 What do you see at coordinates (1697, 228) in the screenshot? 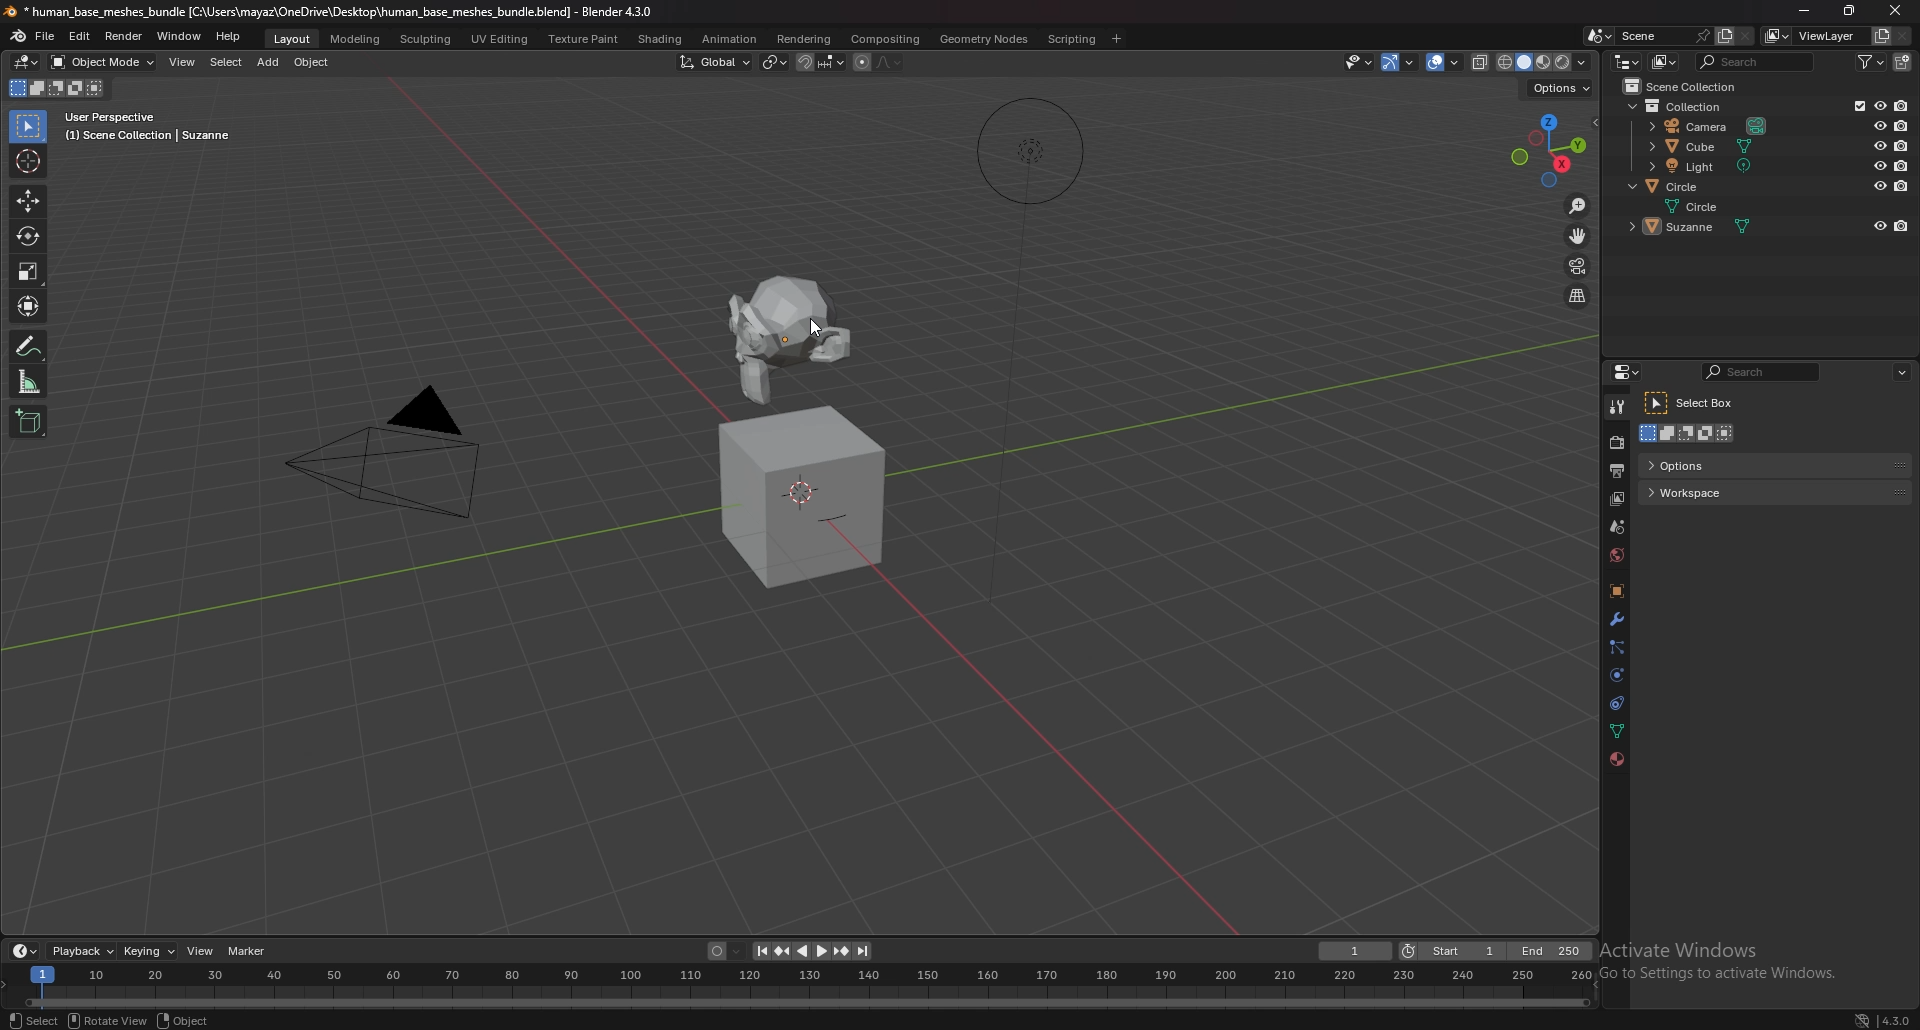
I see `suzanne` at bounding box center [1697, 228].